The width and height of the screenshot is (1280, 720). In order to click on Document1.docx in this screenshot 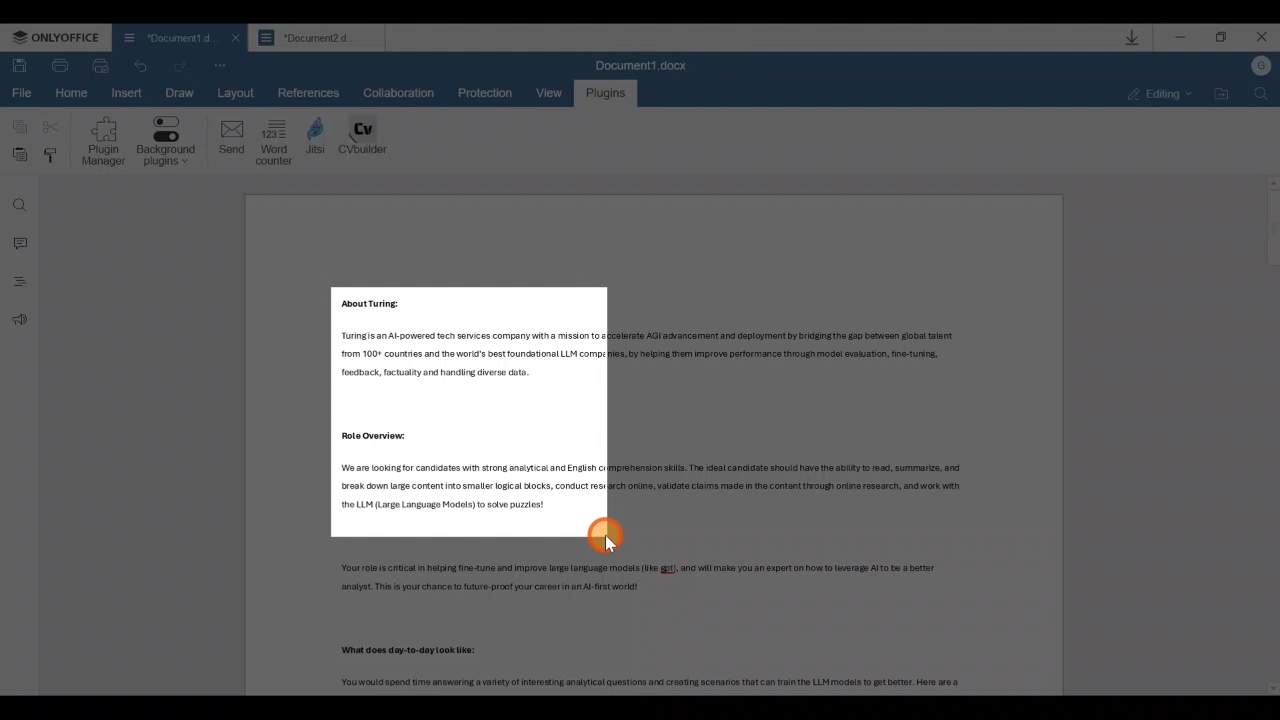, I will do `click(646, 64)`.